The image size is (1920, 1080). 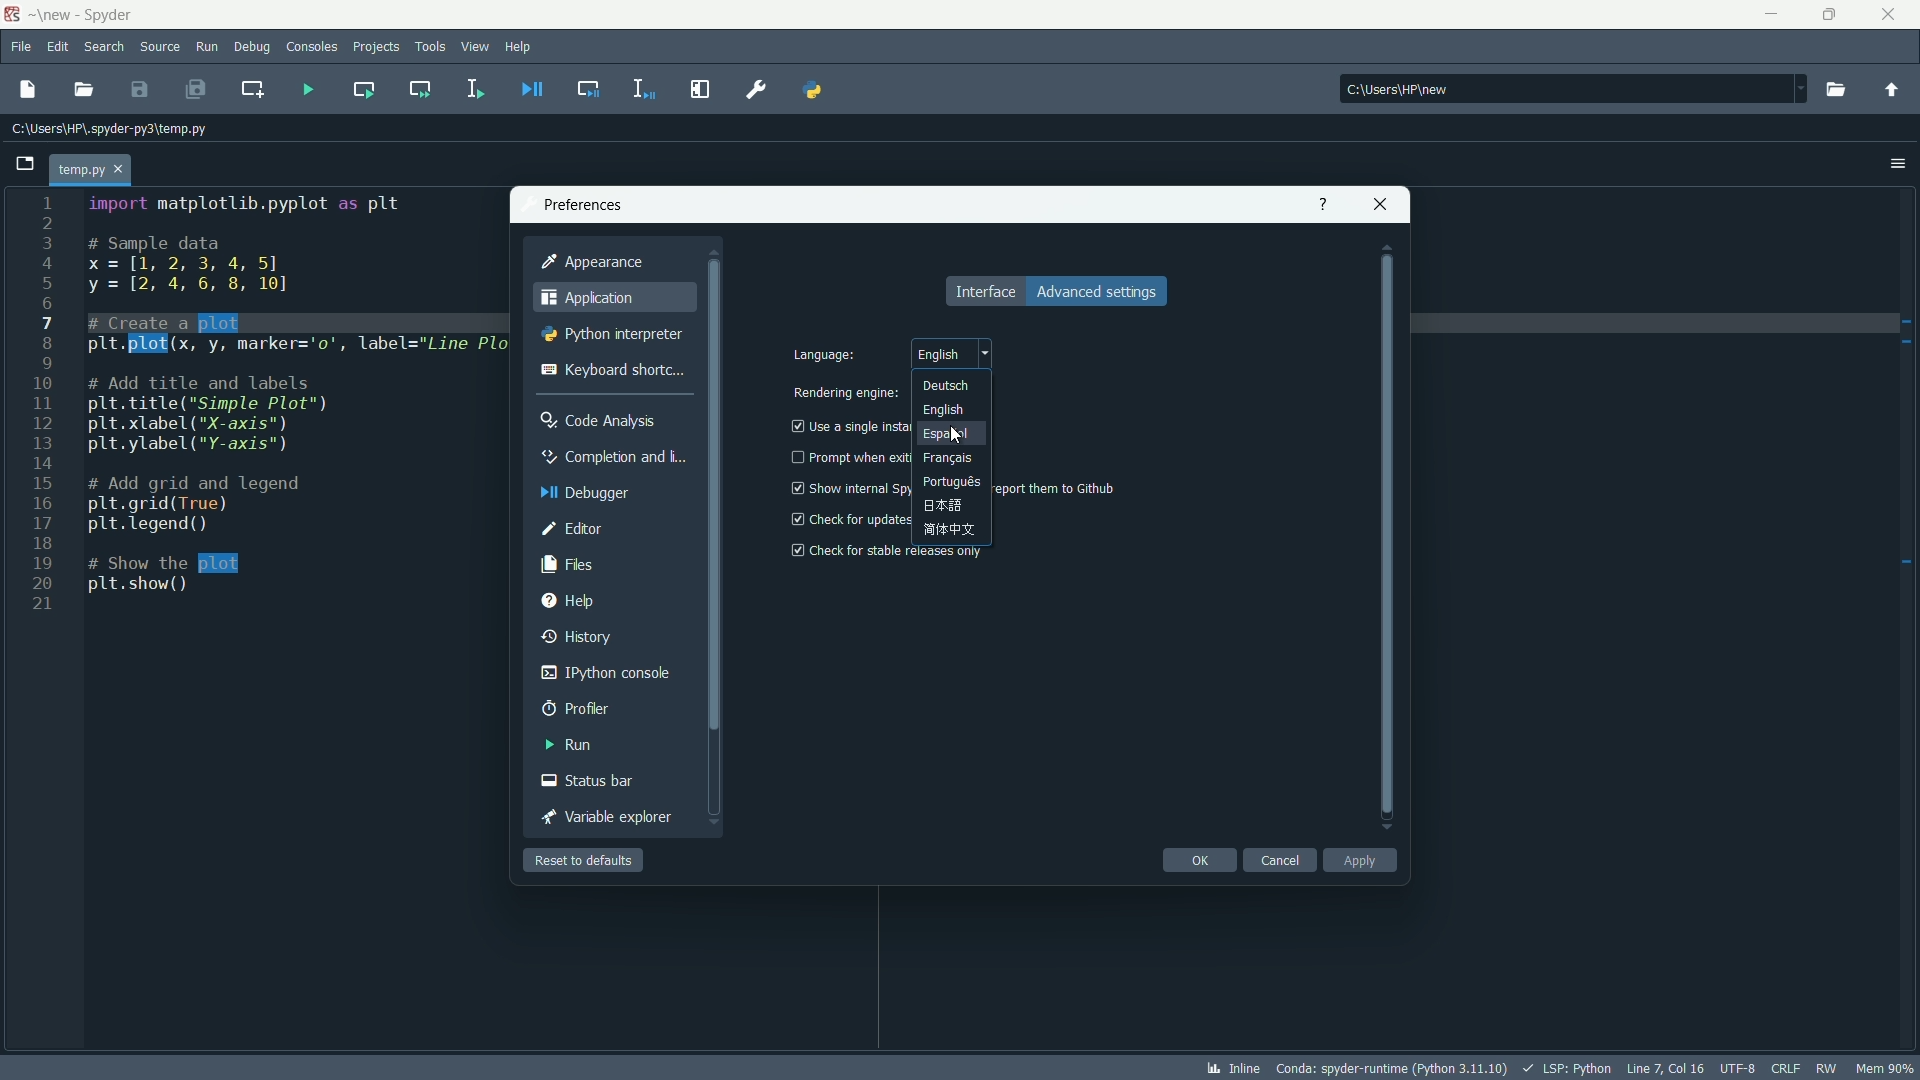 I want to click on vertical scrollbar, so click(x=716, y=541).